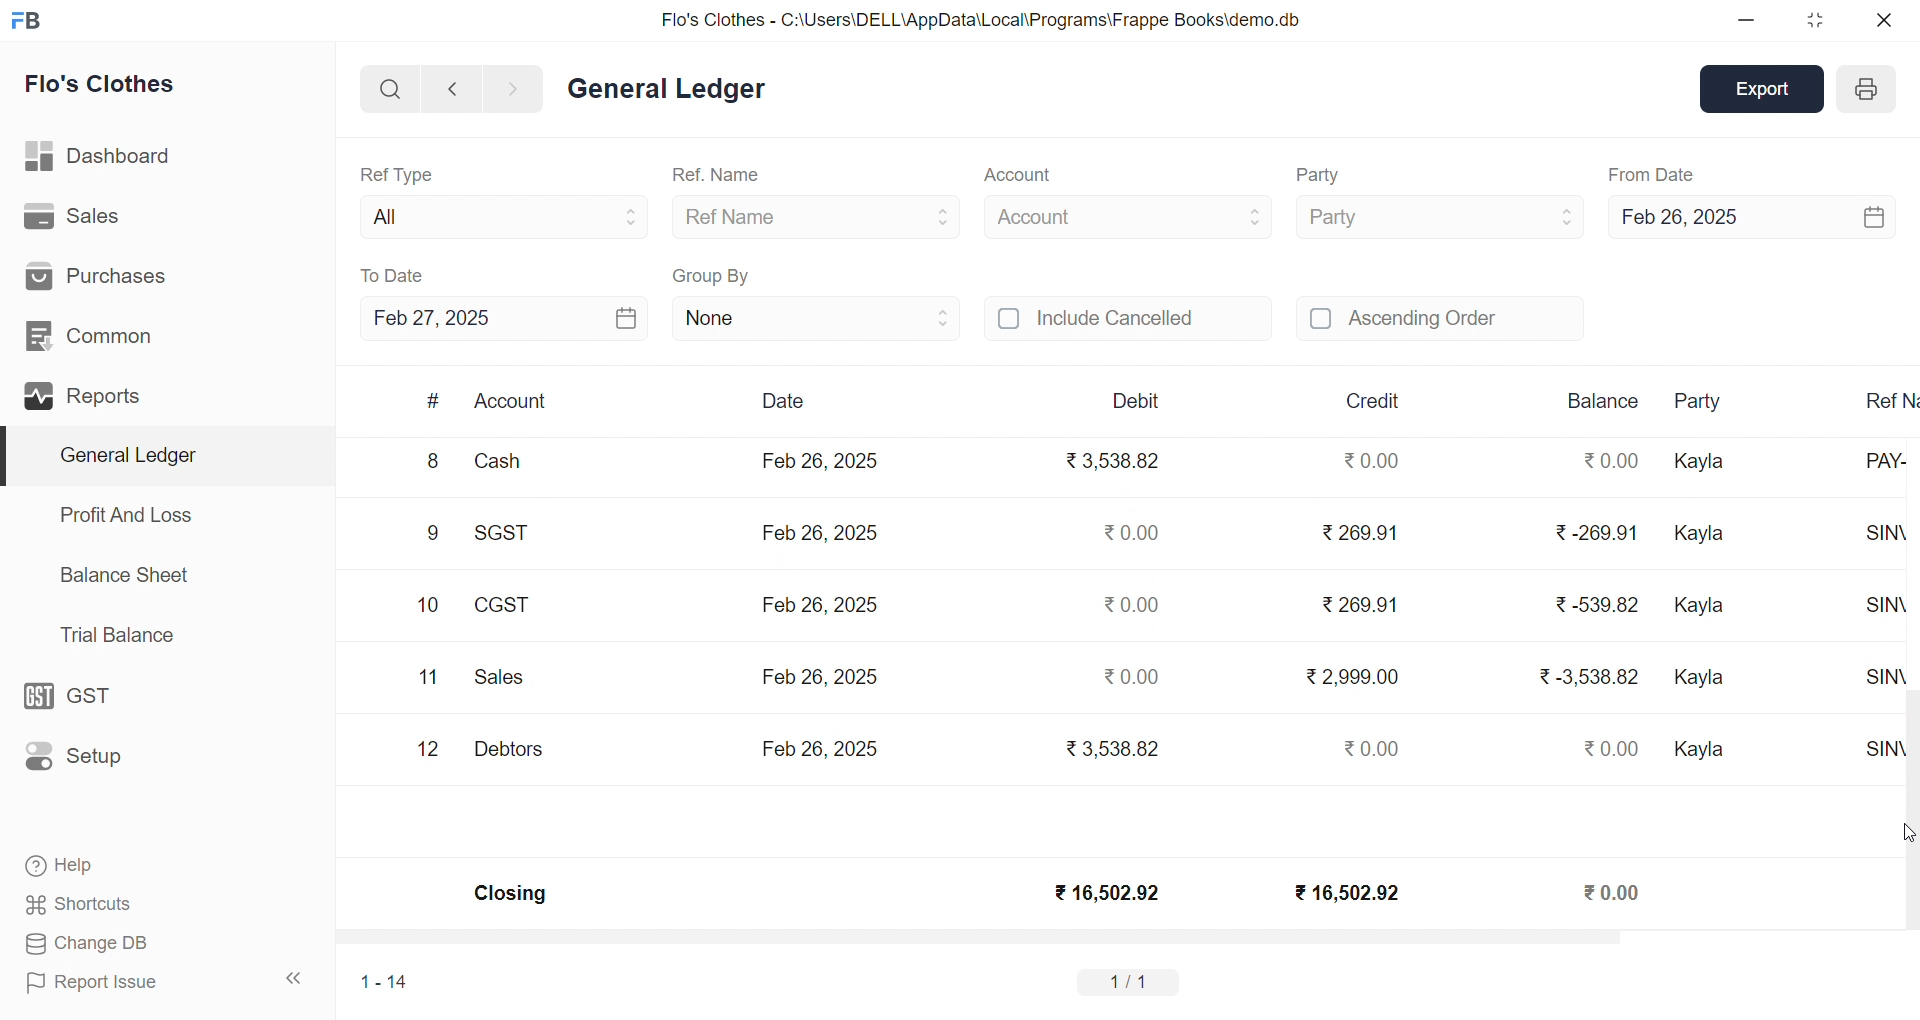 The height and width of the screenshot is (1020, 1920). I want to click on All, so click(498, 213).